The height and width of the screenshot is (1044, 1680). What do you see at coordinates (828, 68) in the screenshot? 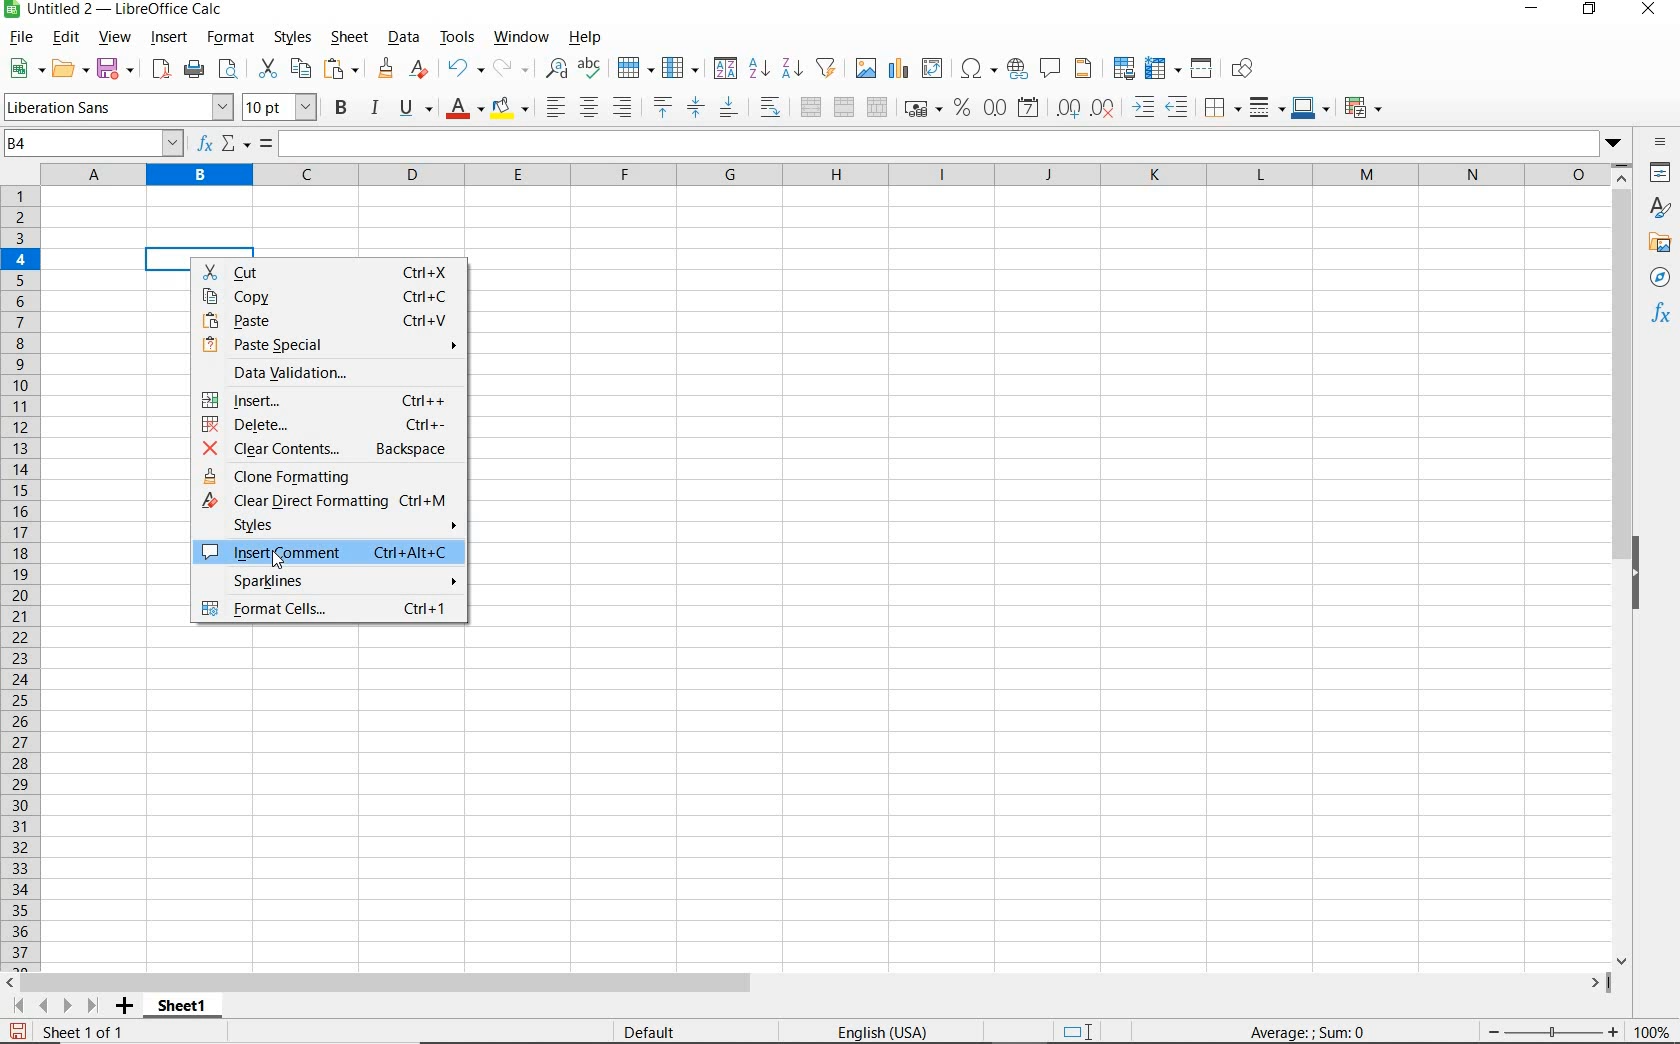
I see `AutoFilter` at bounding box center [828, 68].